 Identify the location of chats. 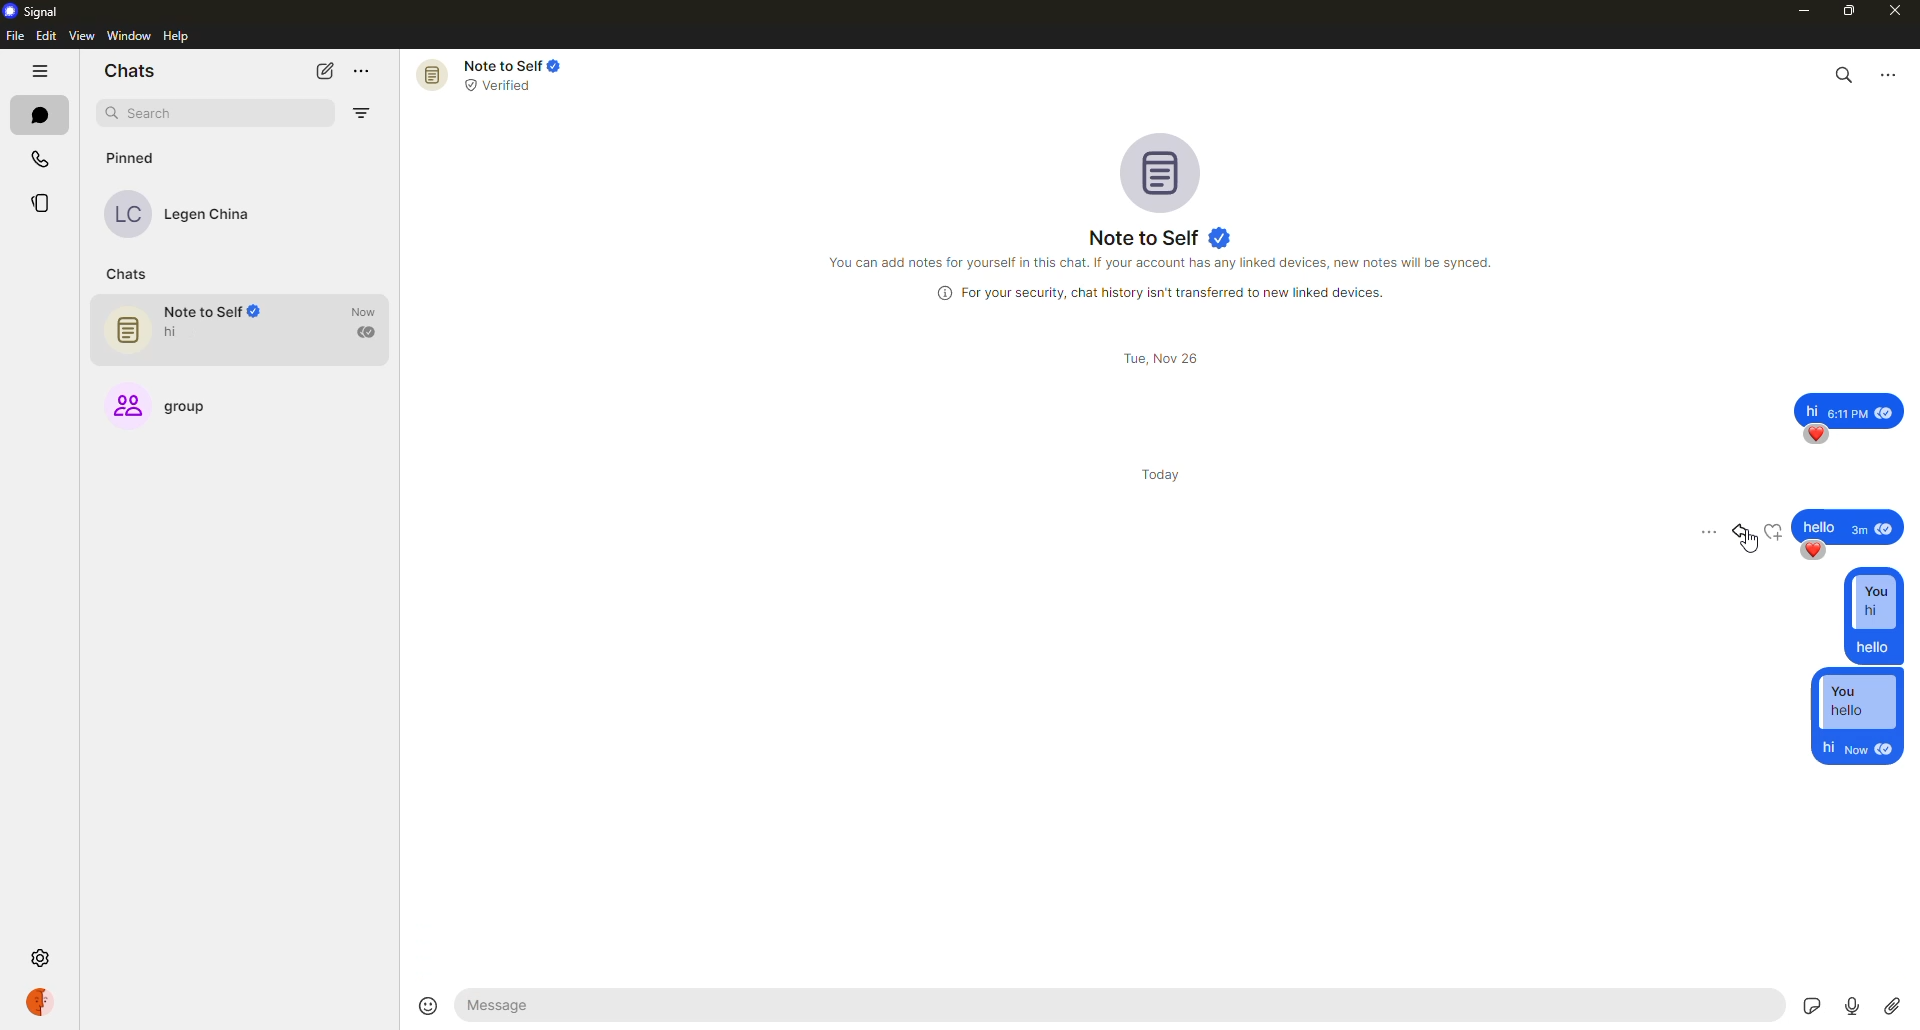
(126, 273).